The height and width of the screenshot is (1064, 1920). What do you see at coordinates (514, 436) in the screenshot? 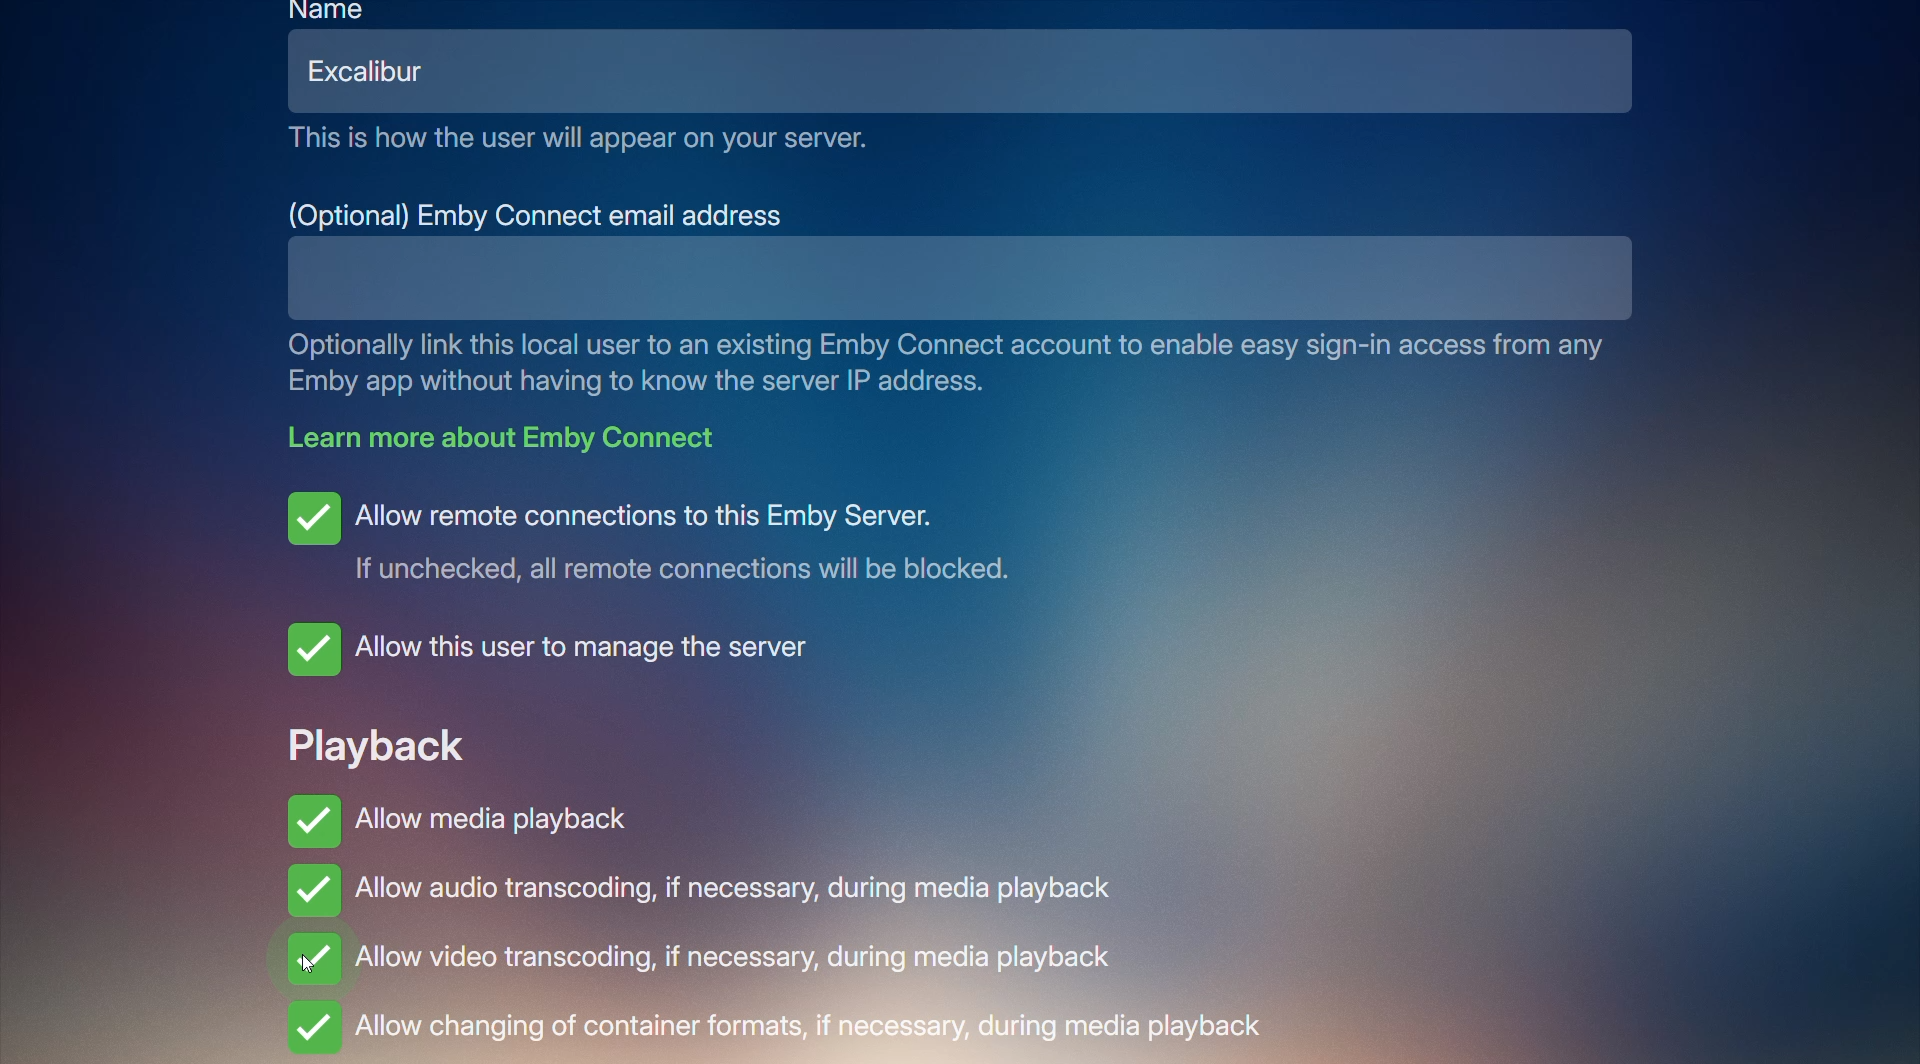
I see `Learn more about Emby Connect` at bounding box center [514, 436].